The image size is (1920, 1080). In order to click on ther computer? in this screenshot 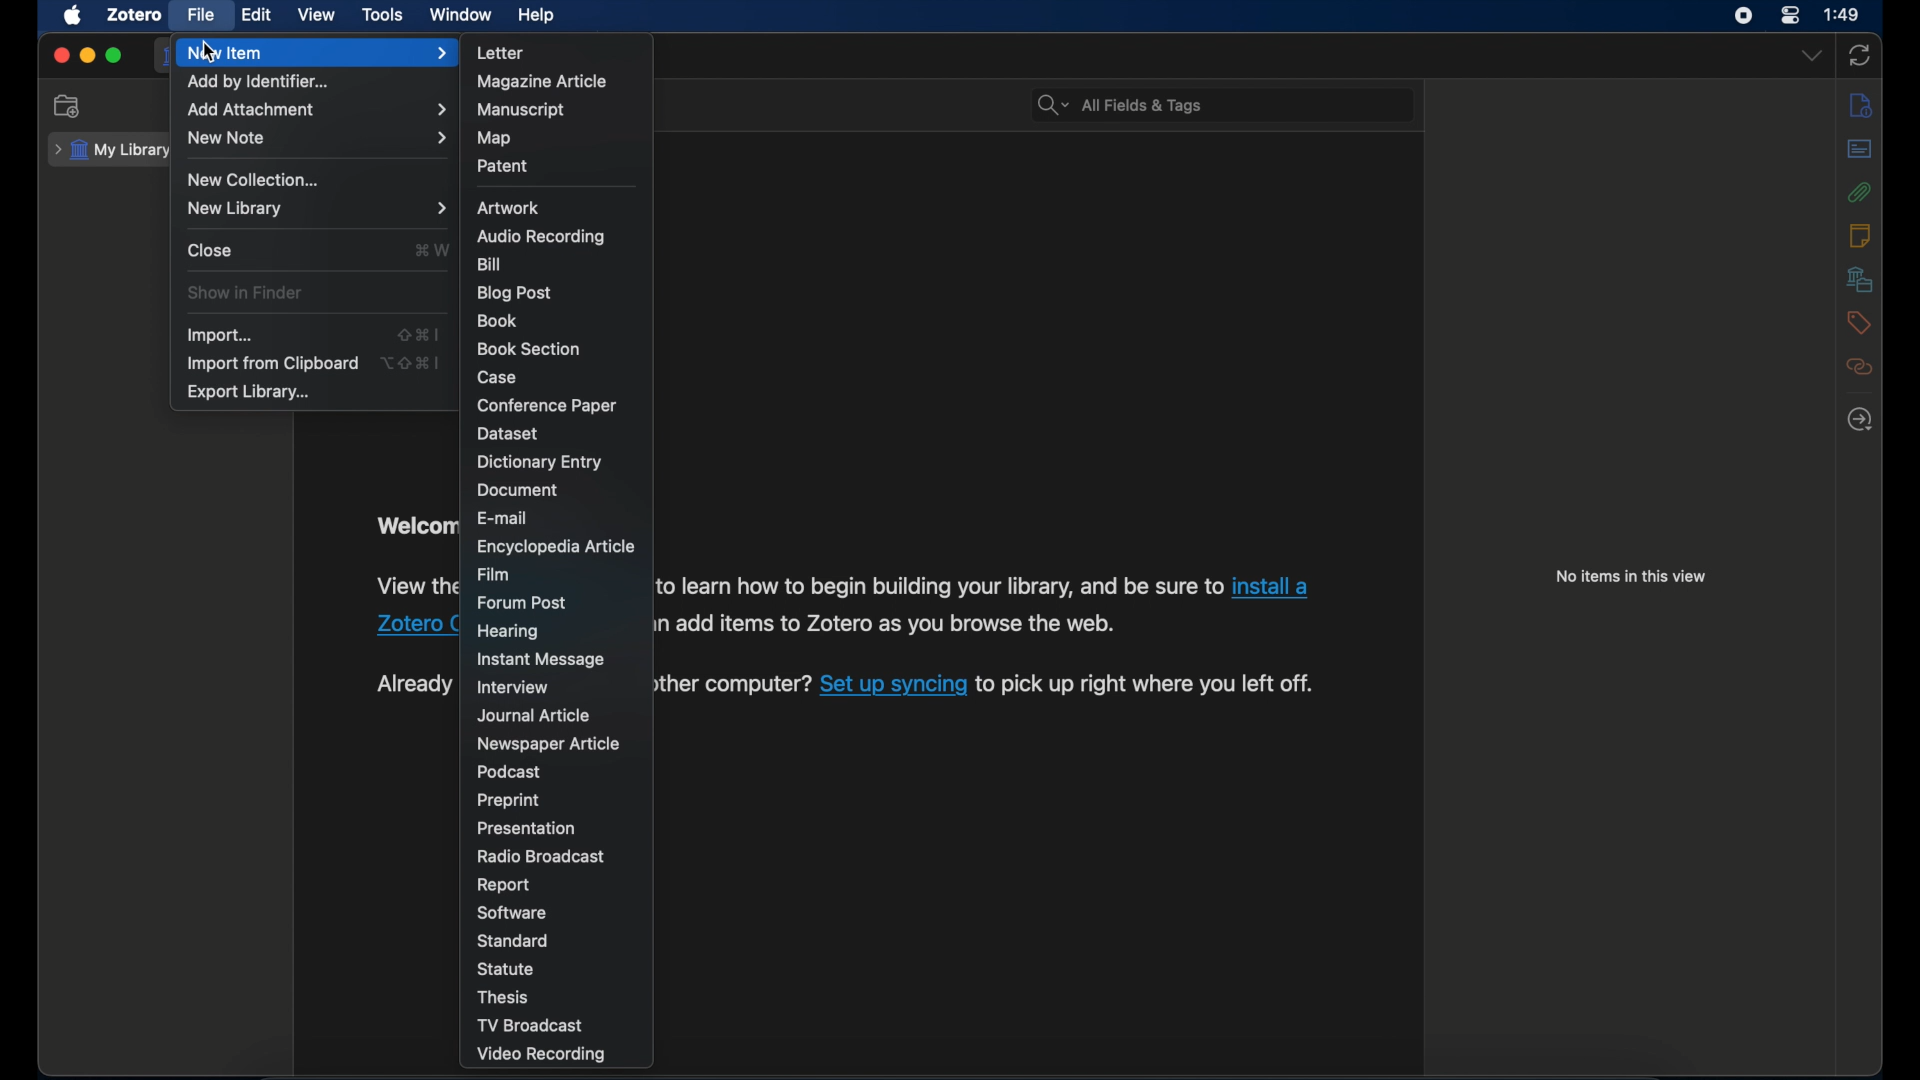, I will do `click(734, 684)`.